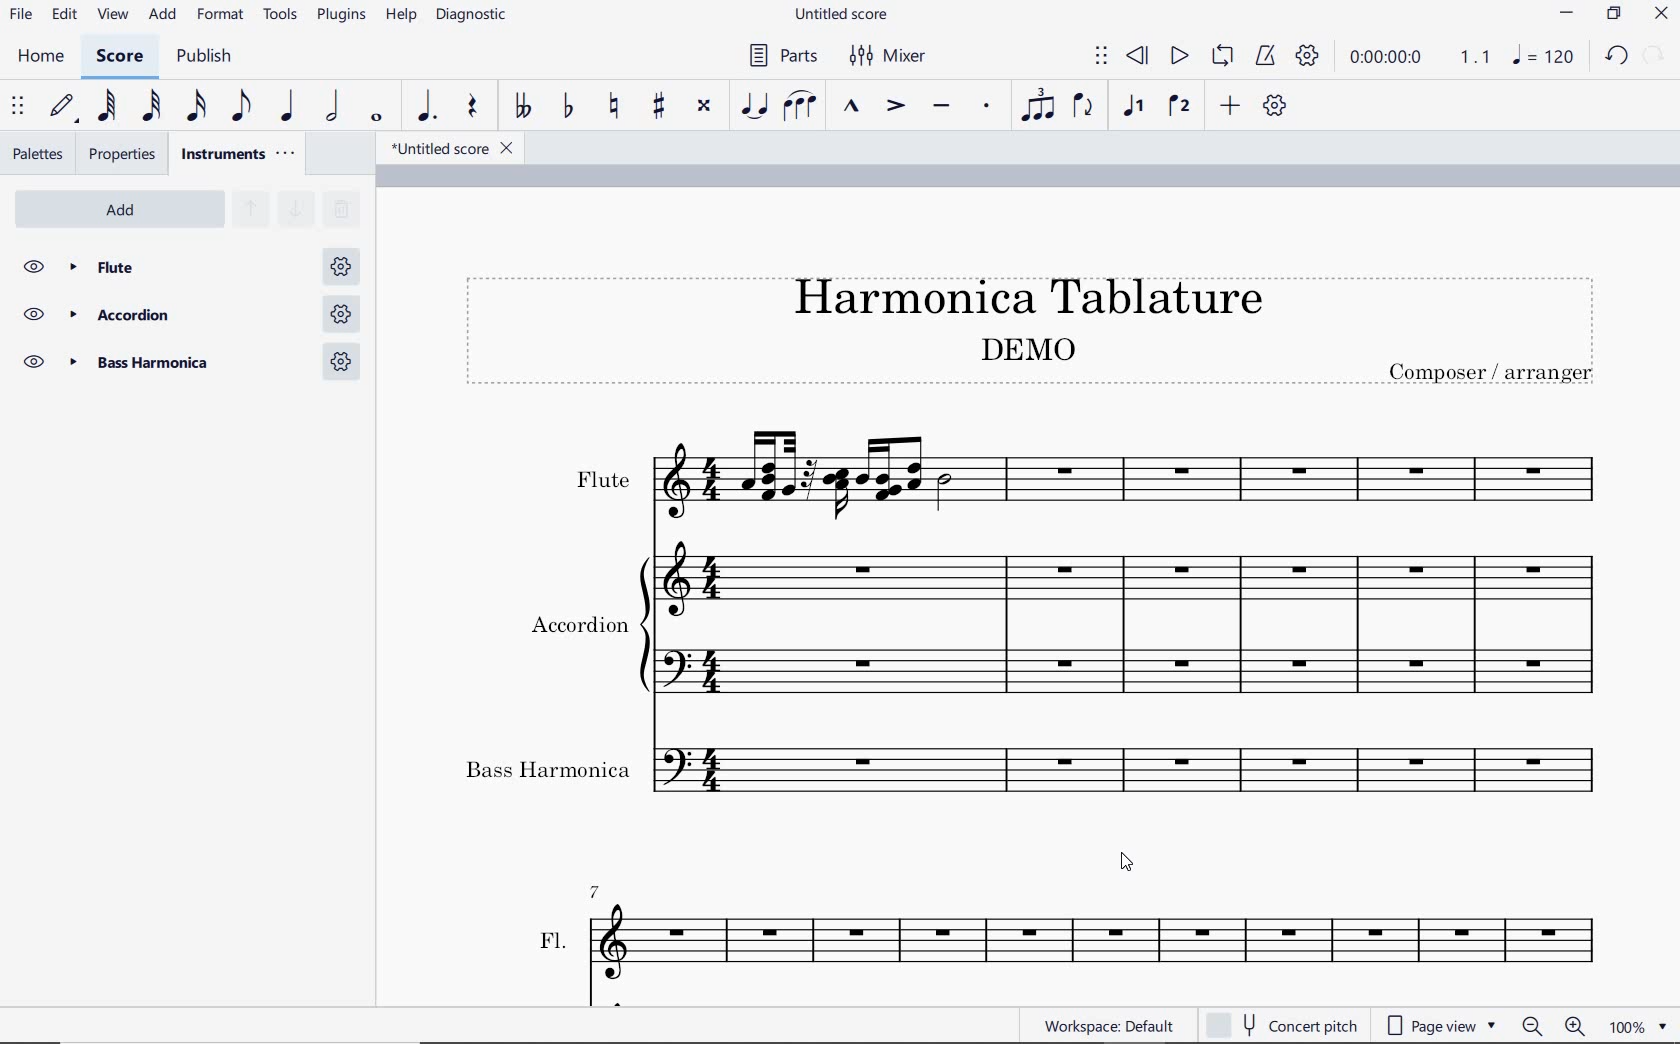 This screenshot has height=1044, width=1680. Describe the element at coordinates (125, 154) in the screenshot. I see `properties` at that location.